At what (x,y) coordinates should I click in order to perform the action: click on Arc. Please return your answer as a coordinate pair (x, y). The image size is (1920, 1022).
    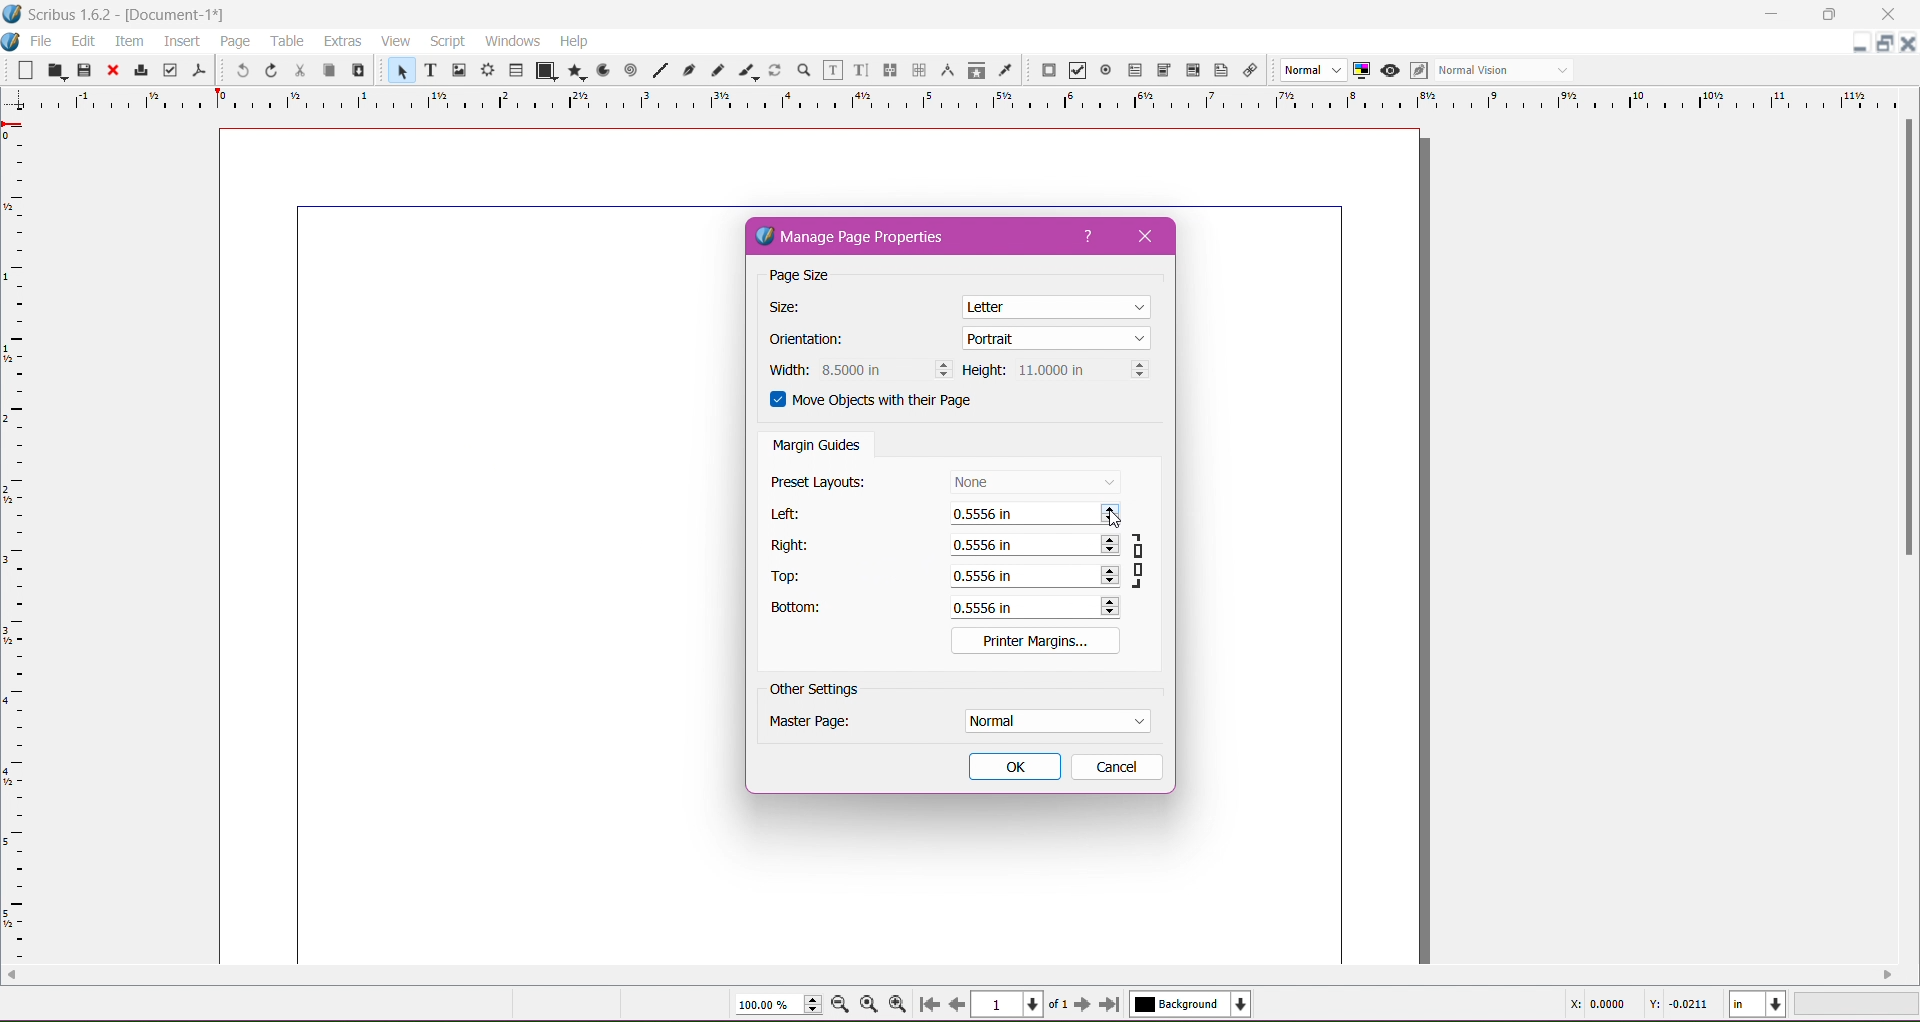
    Looking at the image, I should click on (602, 70).